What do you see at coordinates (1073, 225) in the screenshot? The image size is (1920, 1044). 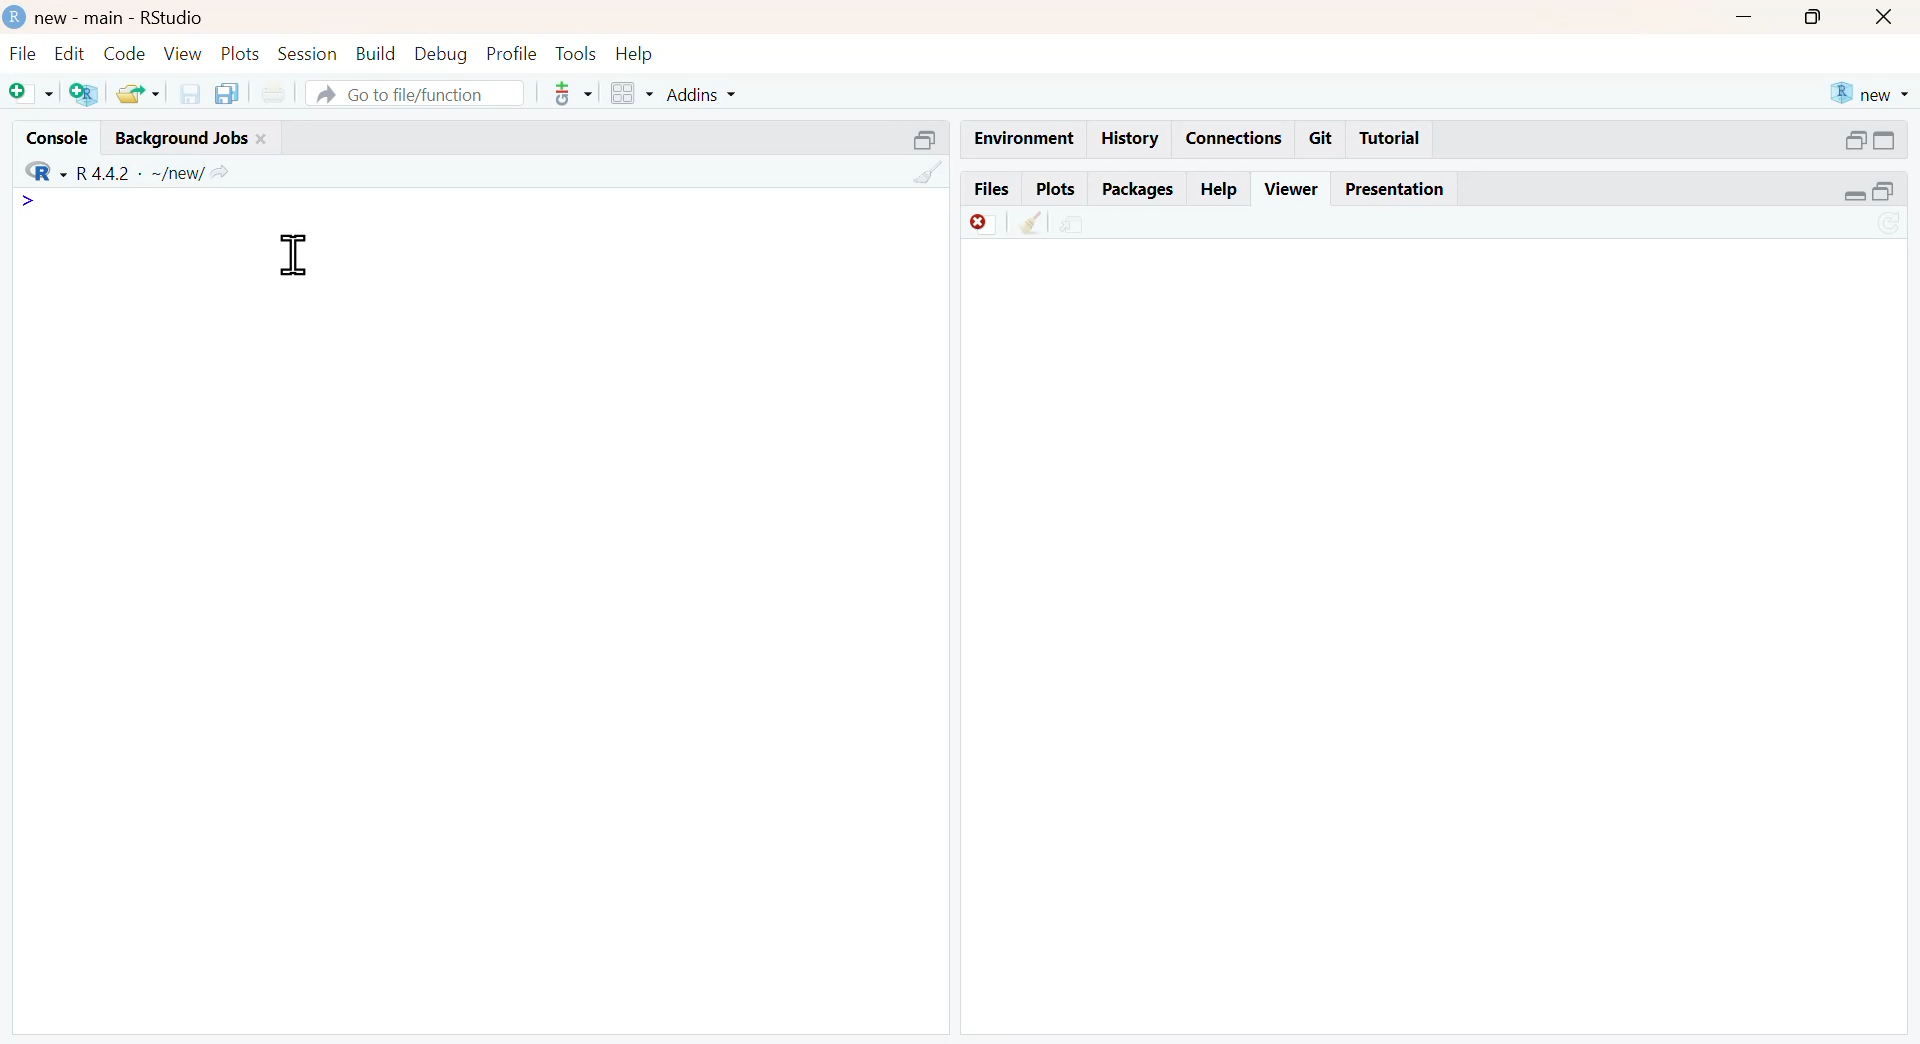 I see `share` at bounding box center [1073, 225].